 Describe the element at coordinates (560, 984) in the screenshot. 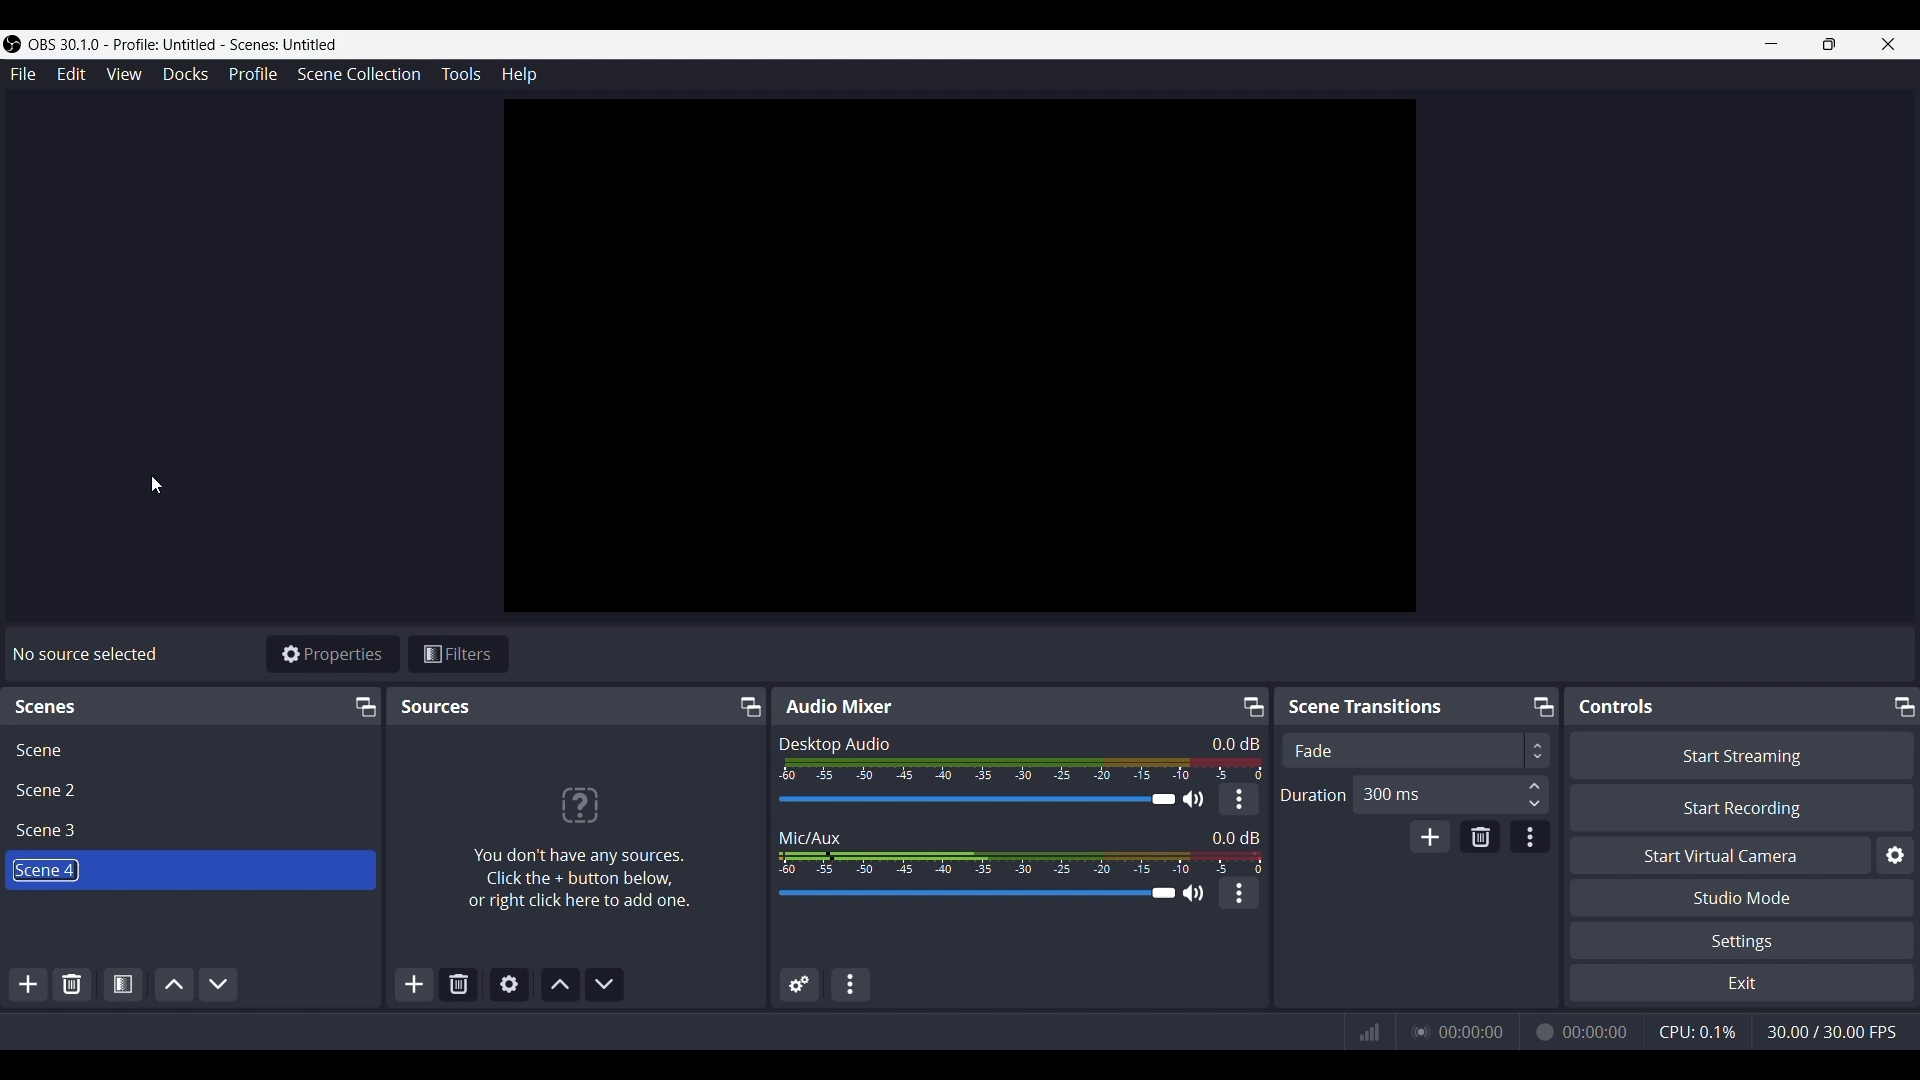

I see `Move source(s) up` at that location.